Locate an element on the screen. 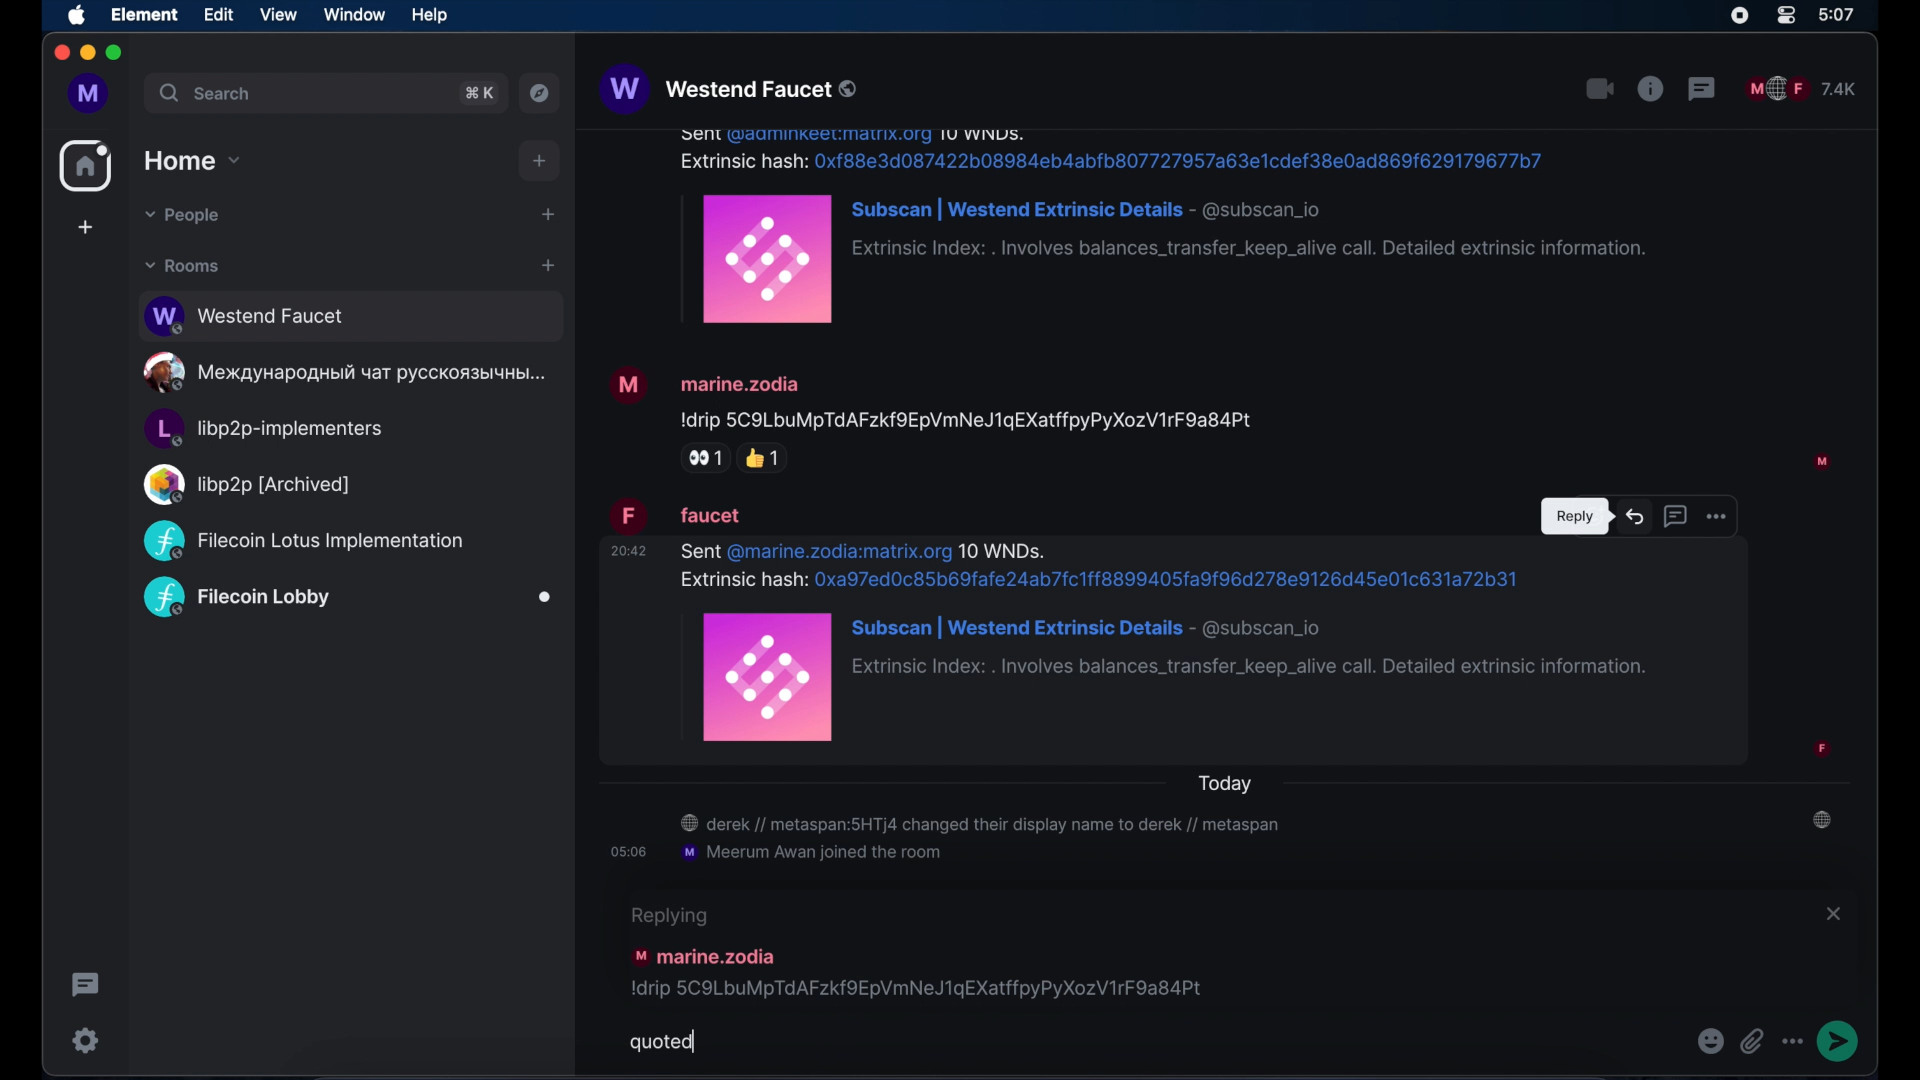 The height and width of the screenshot is (1080, 1920). explore public rooms is located at coordinates (540, 93).